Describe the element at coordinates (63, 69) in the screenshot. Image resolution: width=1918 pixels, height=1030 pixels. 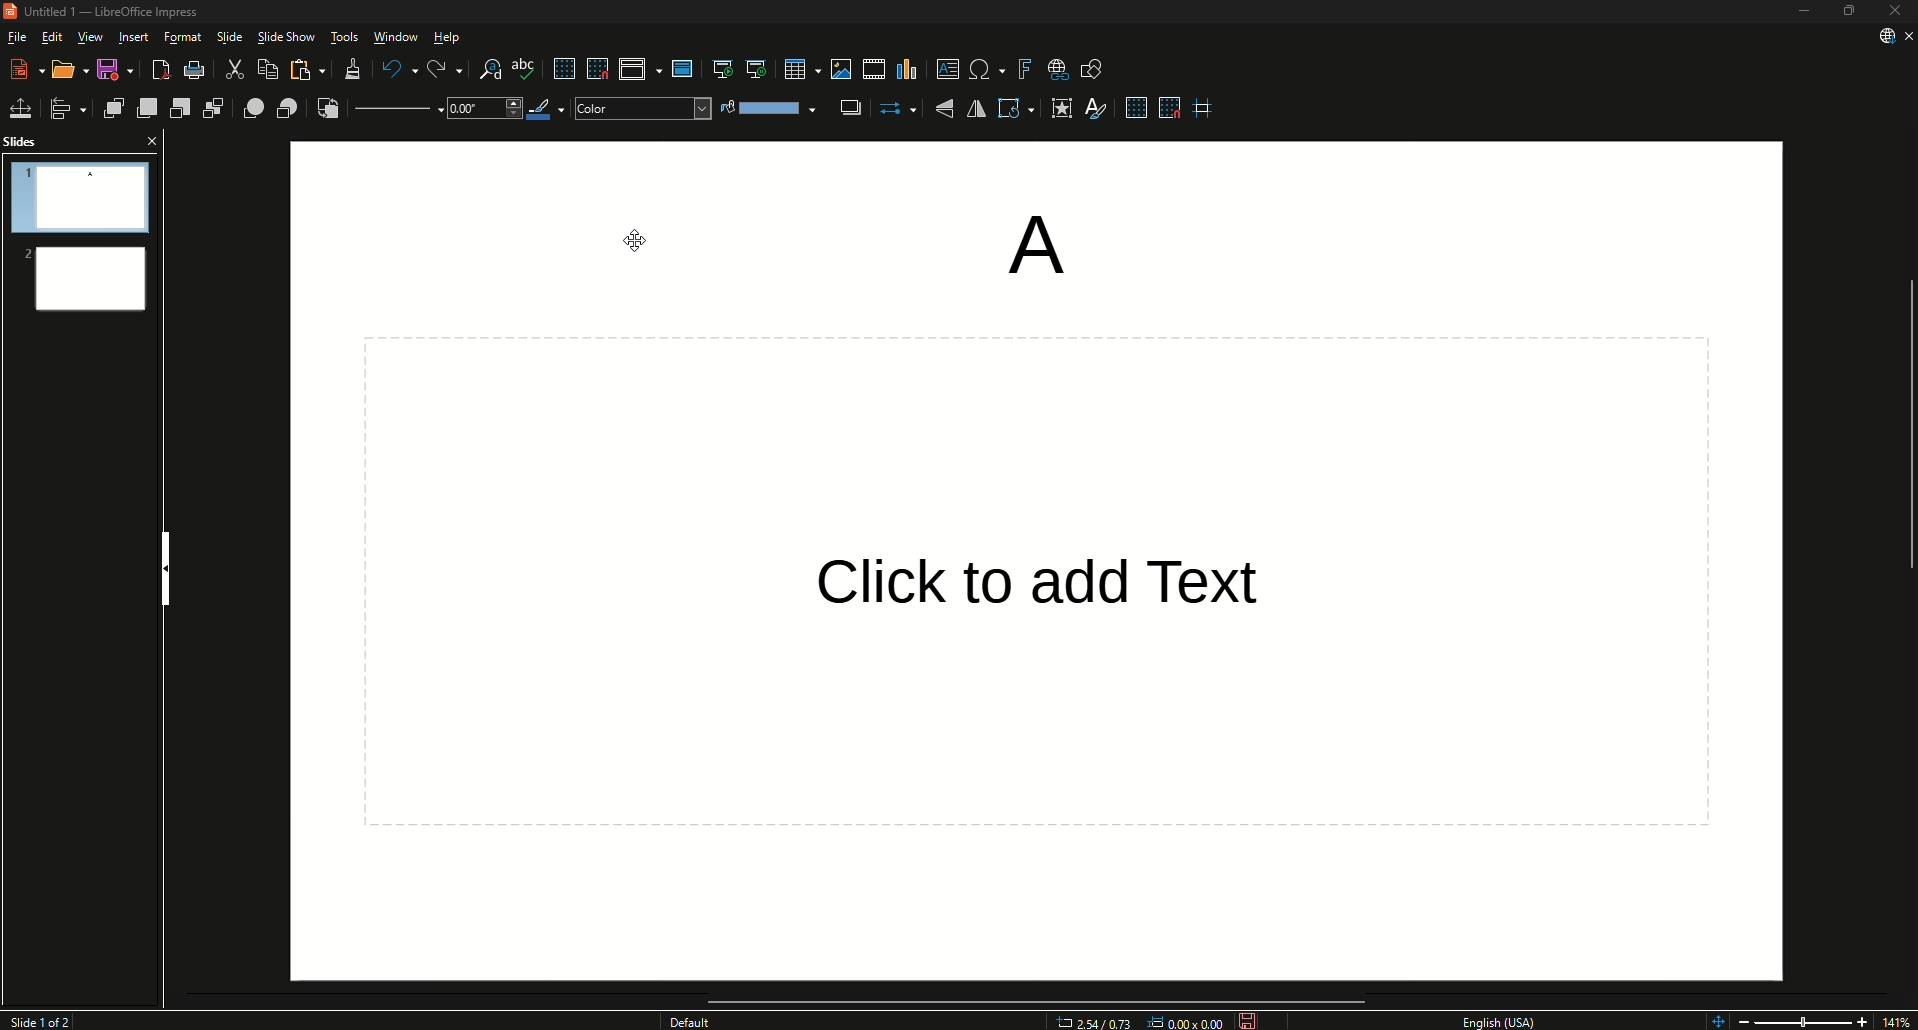
I see `Open` at that location.